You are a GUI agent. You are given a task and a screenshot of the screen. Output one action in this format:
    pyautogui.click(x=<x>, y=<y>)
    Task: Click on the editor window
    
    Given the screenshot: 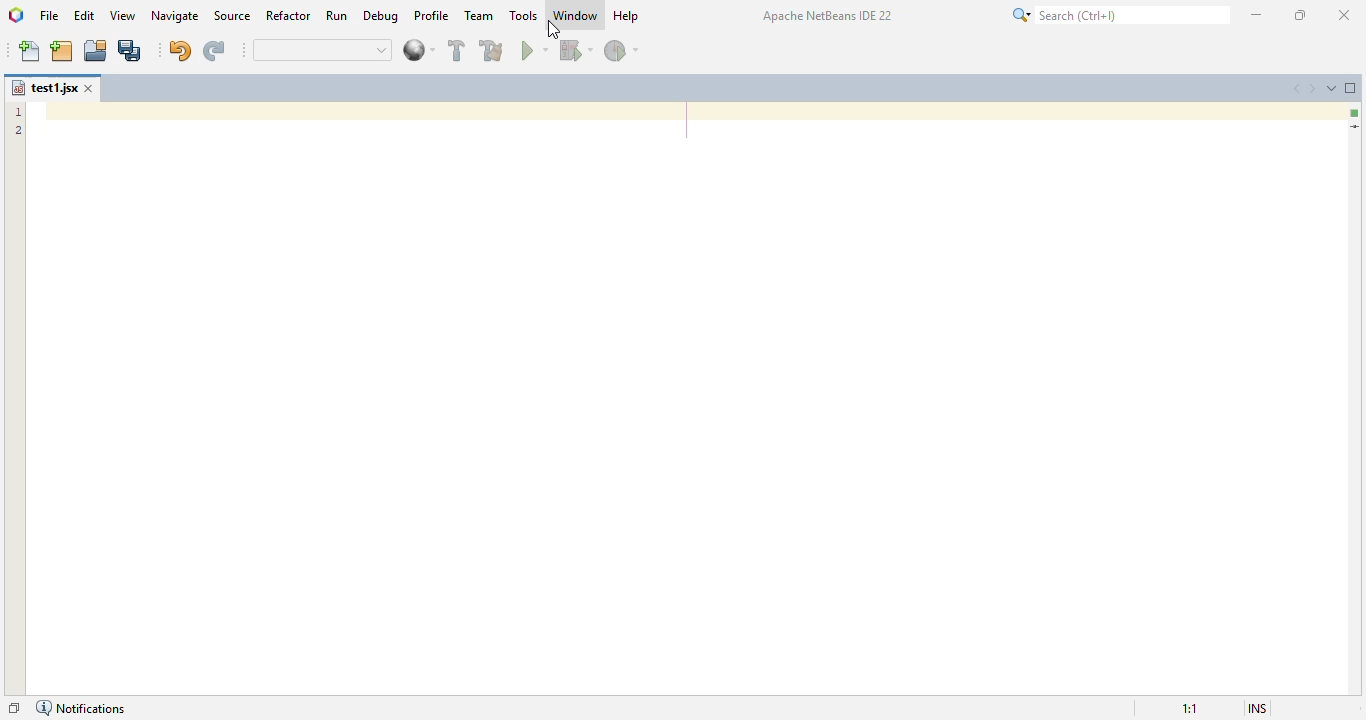 What is the action you would take?
    pyautogui.click(x=698, y=398)
    